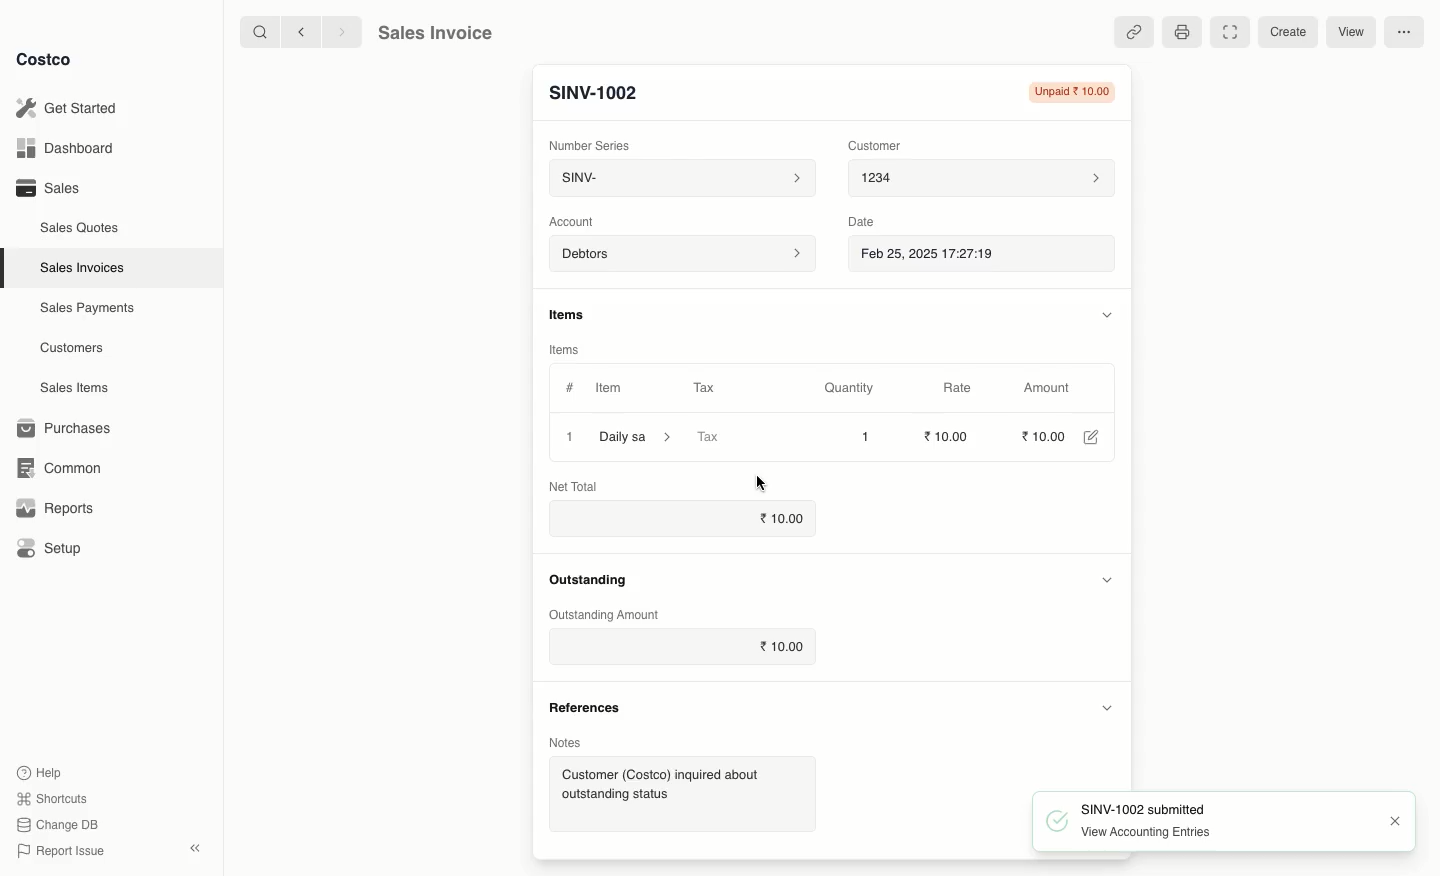  I want to click on cursor, so click(763, 484).